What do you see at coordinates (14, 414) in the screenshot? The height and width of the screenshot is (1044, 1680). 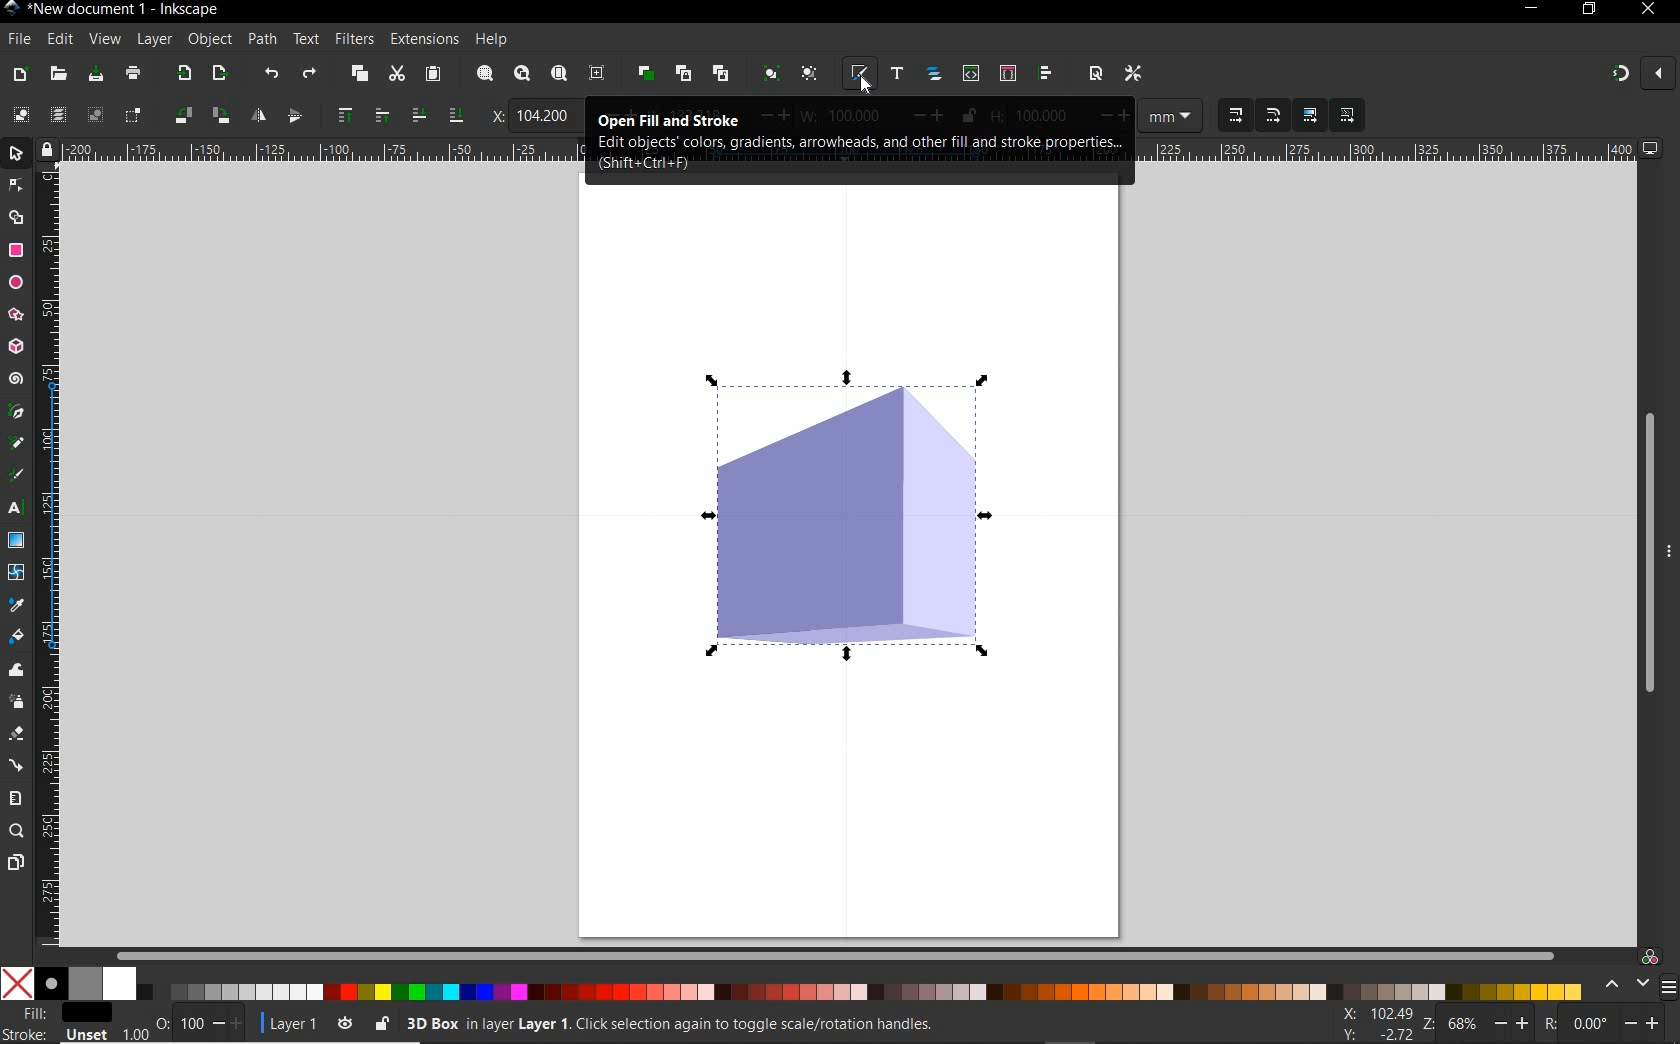 I see `PEN TOOL` at bounding box center [14, 414].